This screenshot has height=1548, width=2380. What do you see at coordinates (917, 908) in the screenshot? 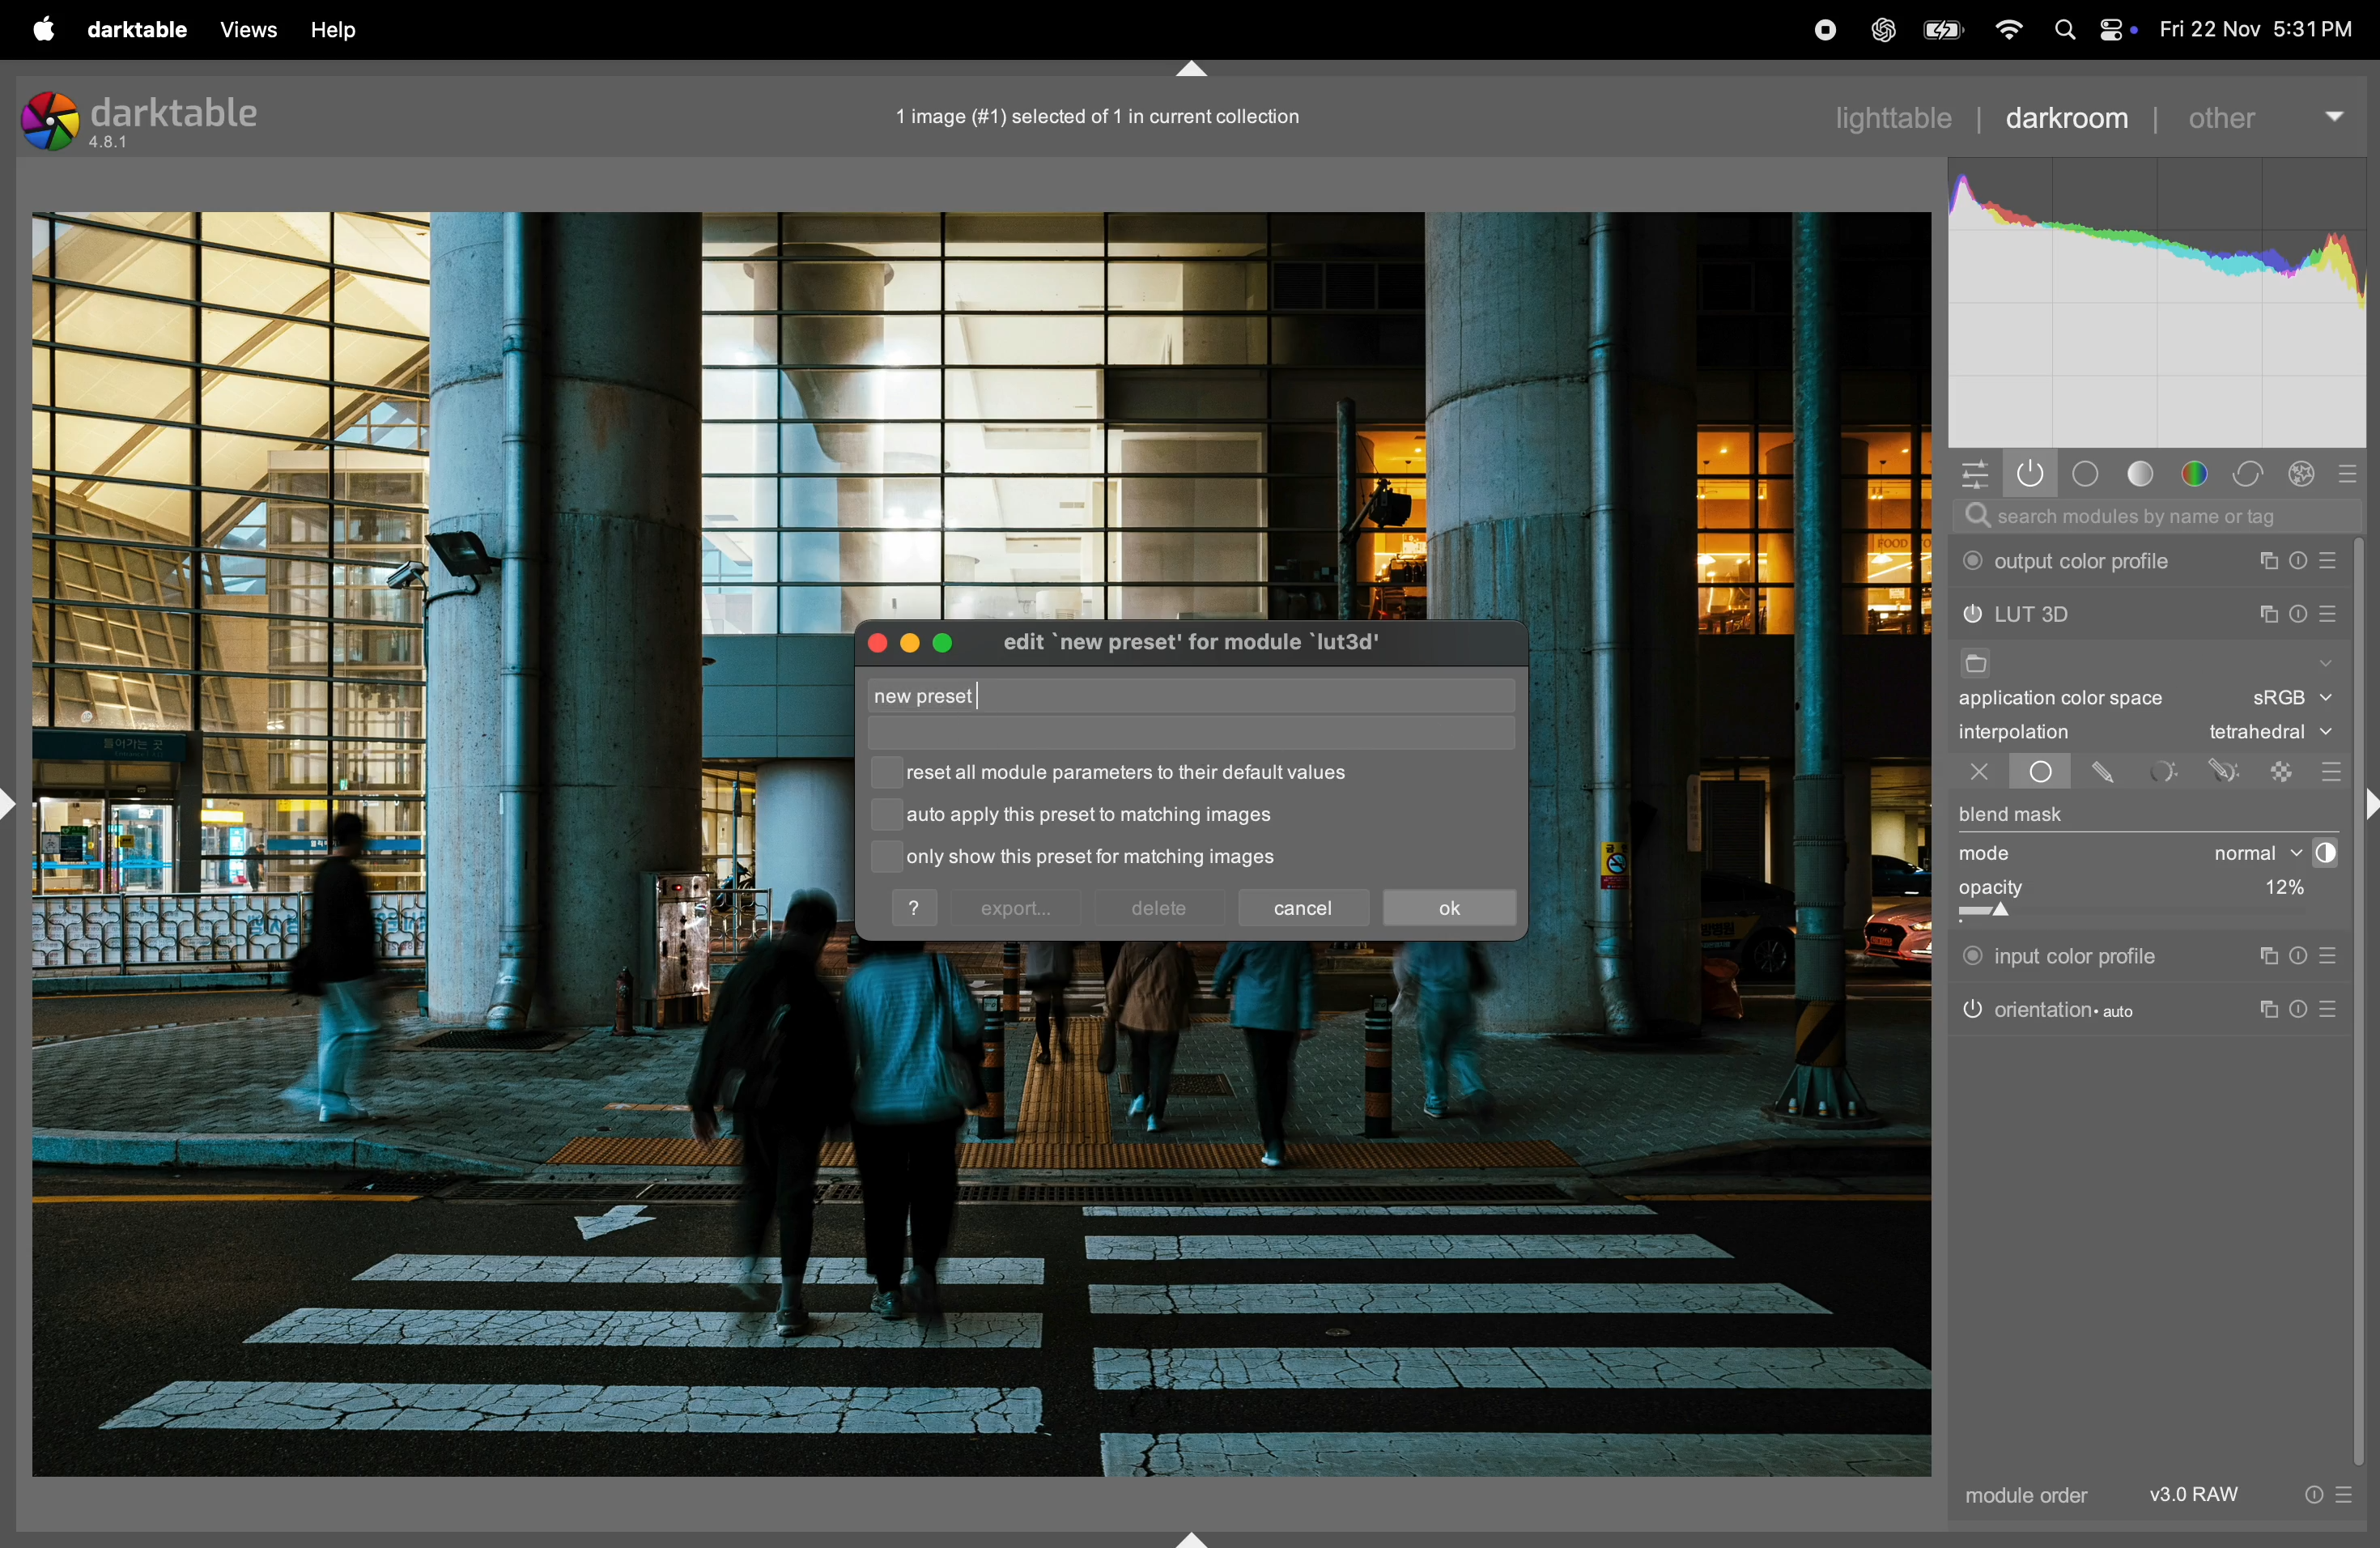
I see `help` at bounding box center [917, 908].